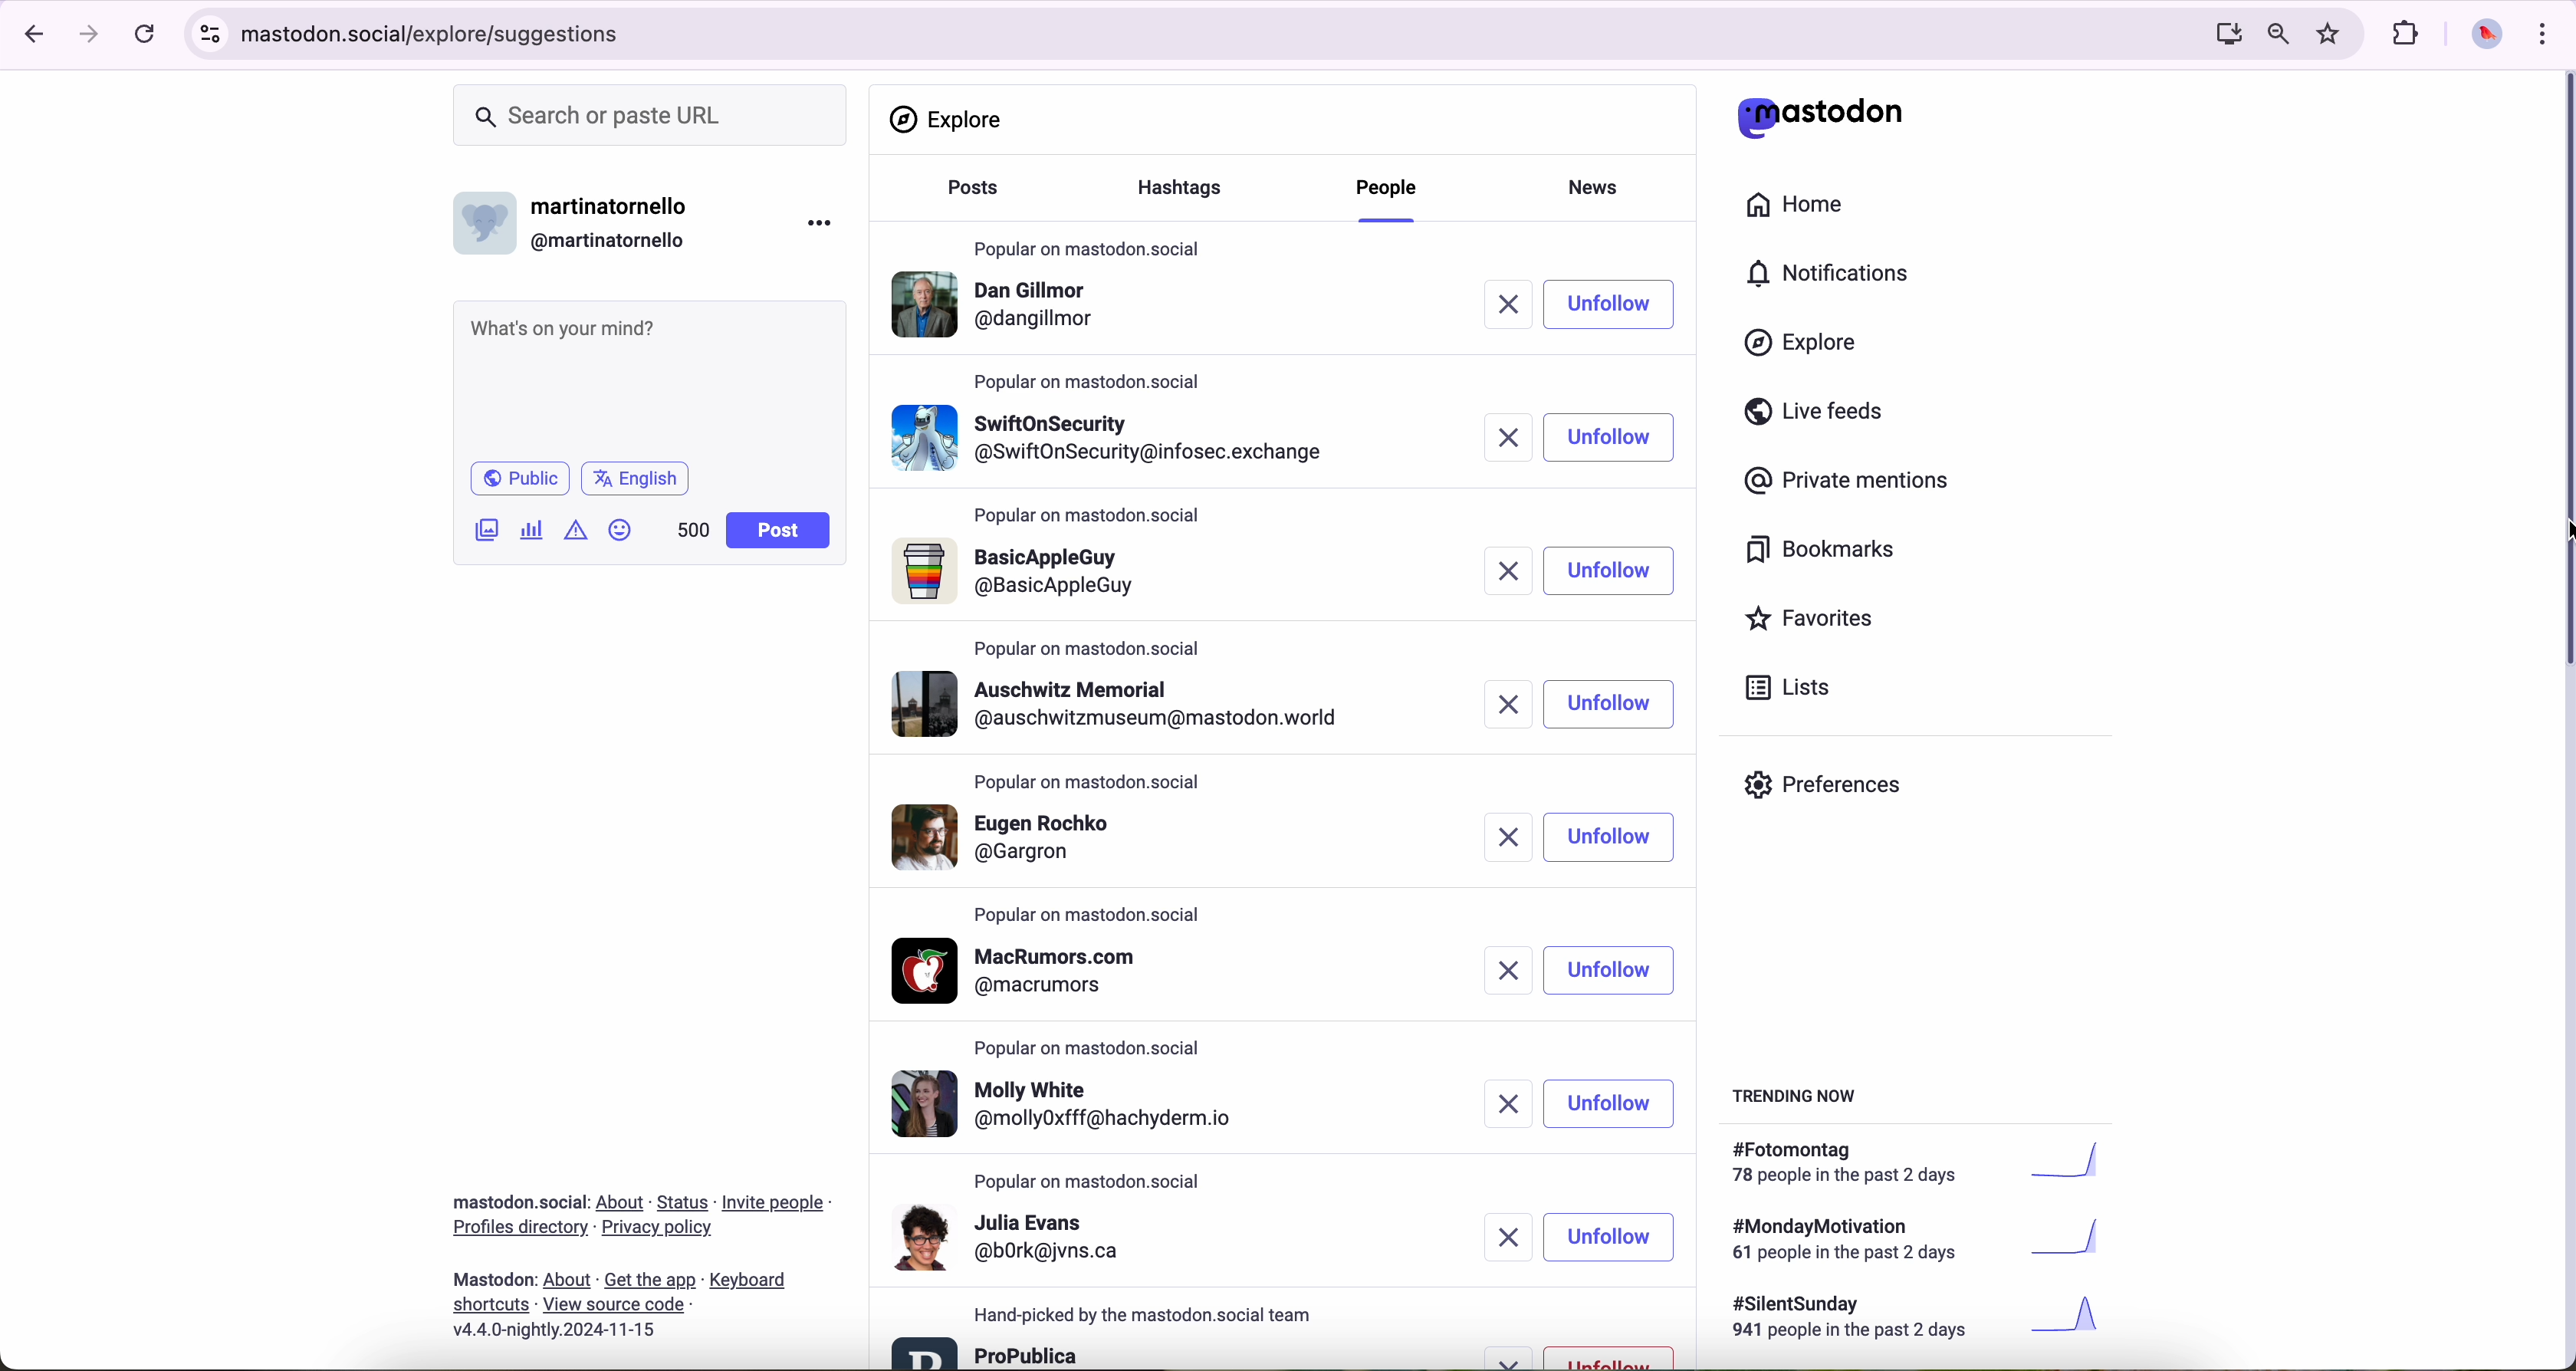 The width and height of the screenshot is (2576, 1371). Describe the element at coordinates (1513, 1237) in the screenshot. I see `remove` at that location.